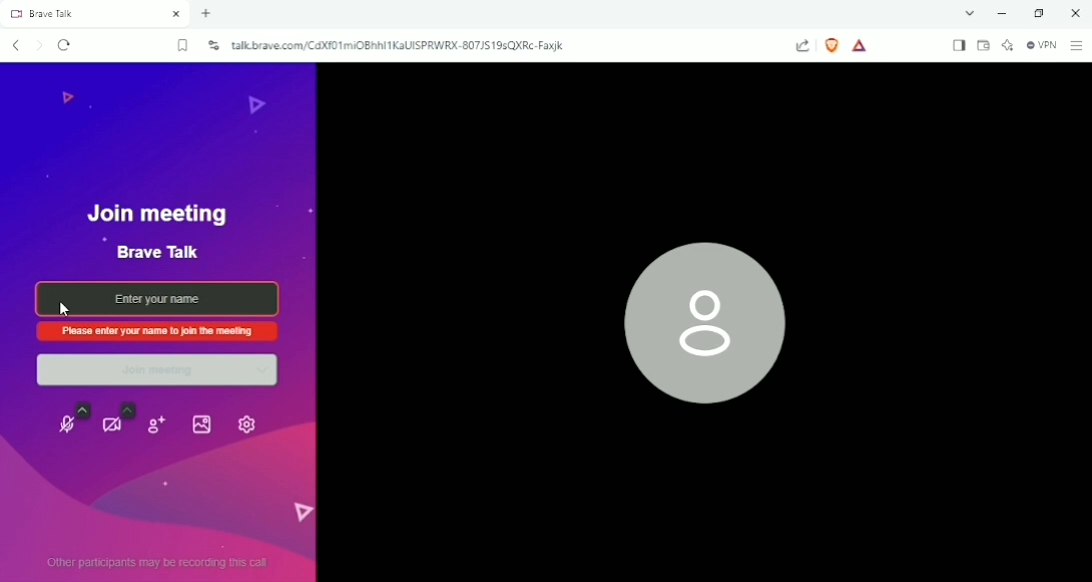  Describe the element at coordinates (983, 46) in the screenshot. I see `Wallet ` at that location.